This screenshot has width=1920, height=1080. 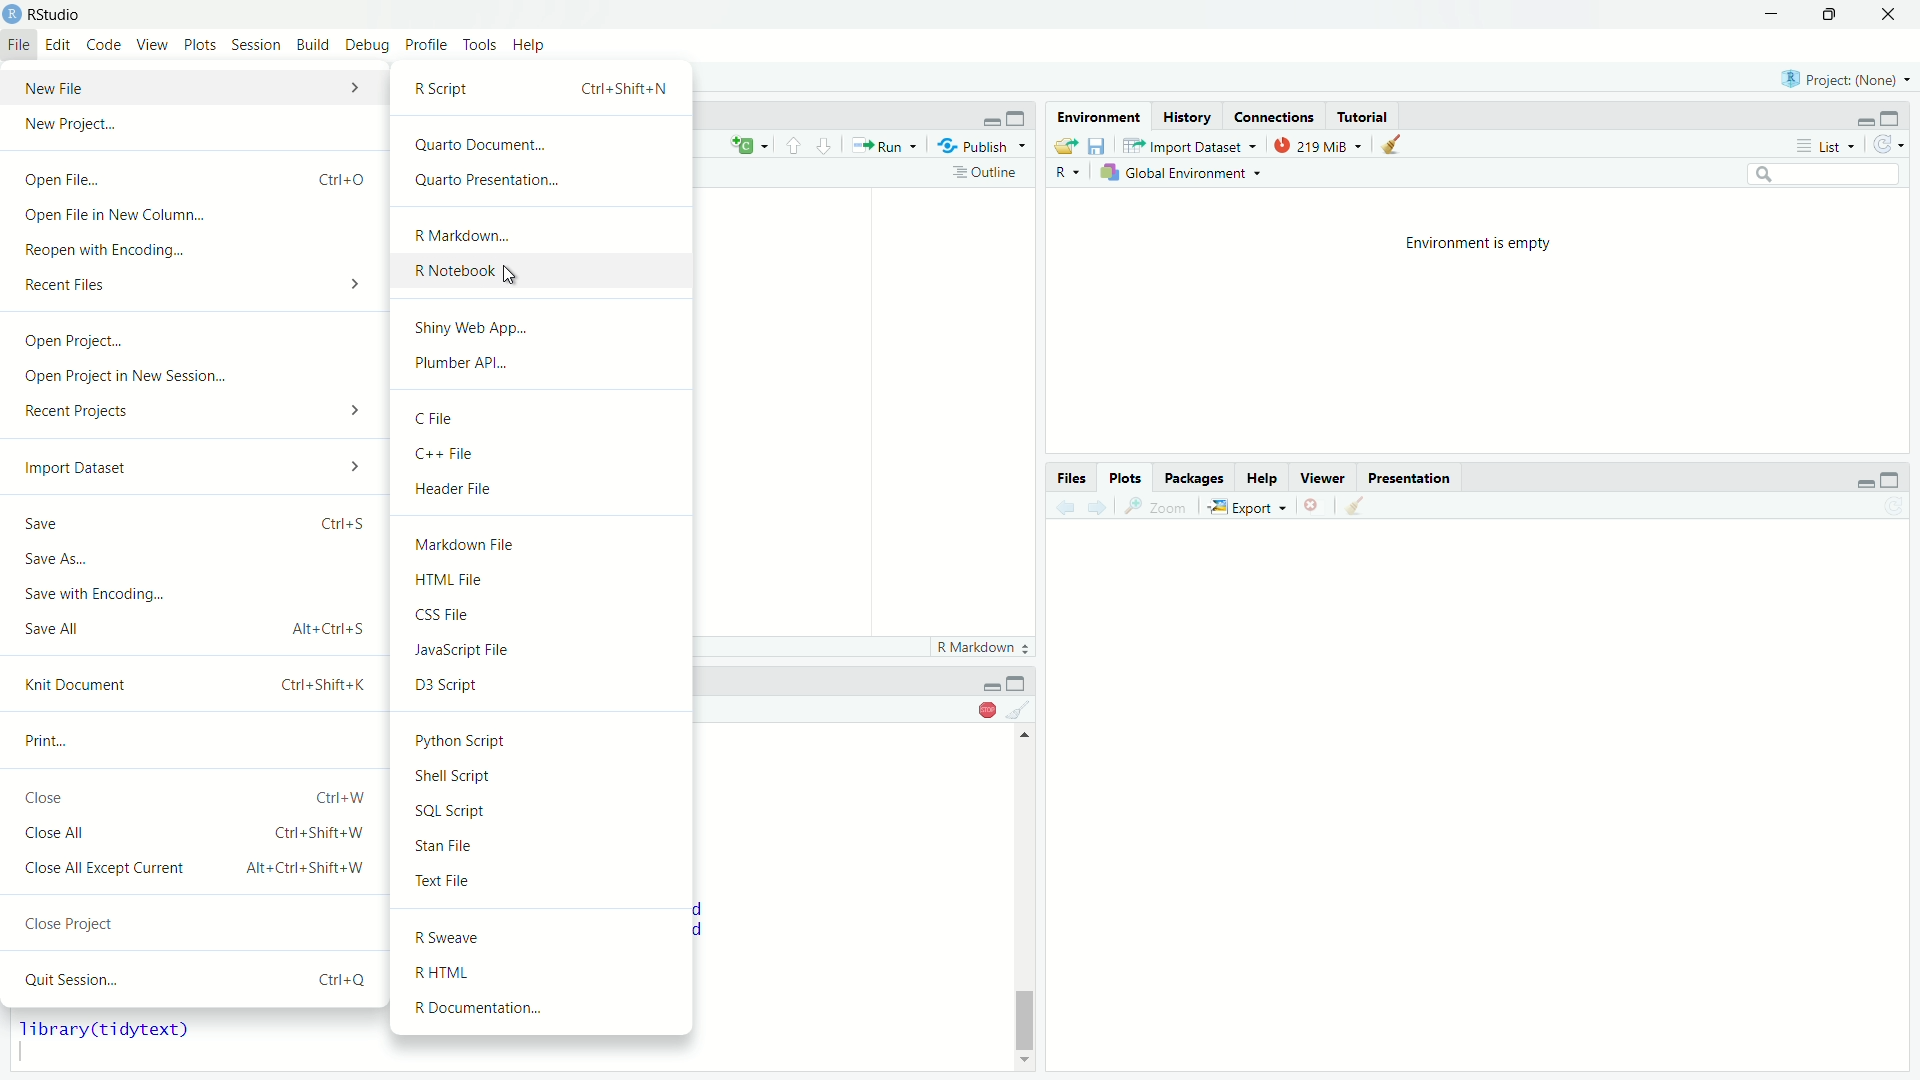 What do you see at coordinates (201, 45) in the screenshot?
I see `Plots` at bounding box center [201, 45].